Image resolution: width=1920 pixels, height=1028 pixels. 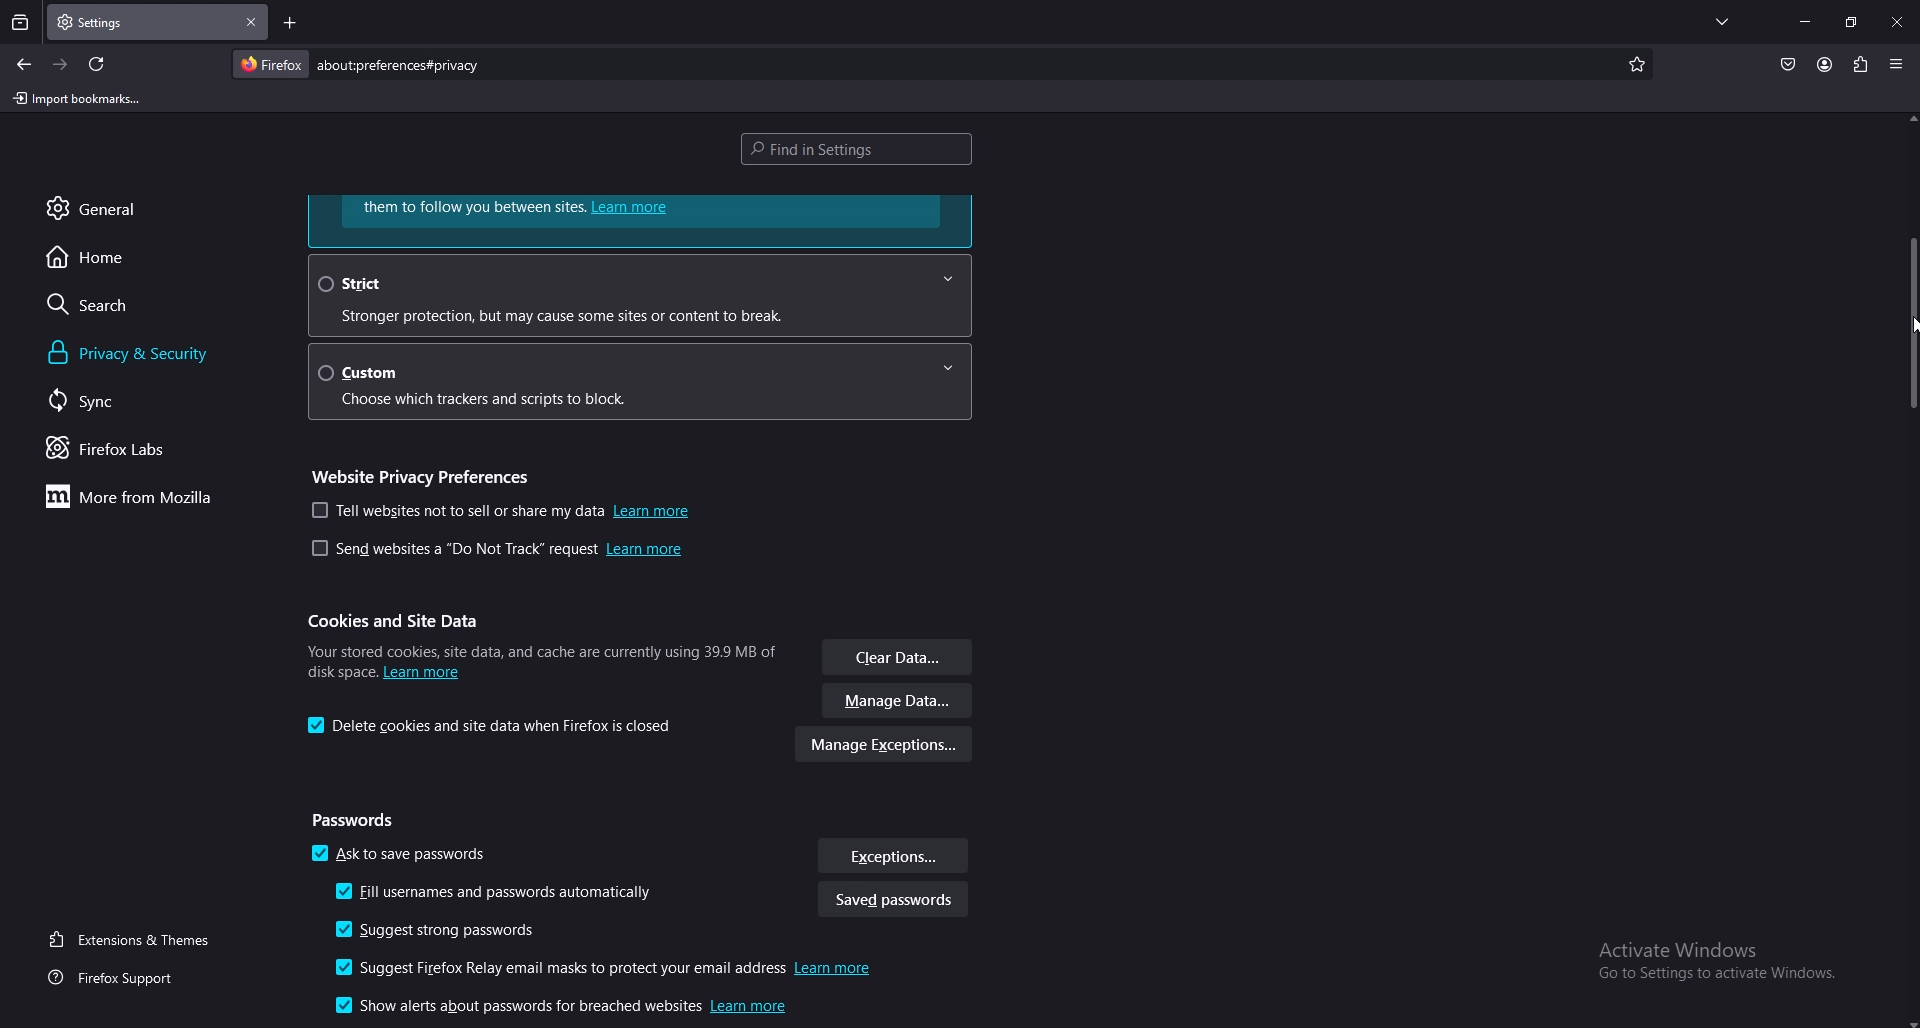 What do you see at coordinates (1722, 21) in the screenshot?
I see `list all tabs` at bounding box center [1722, 21].